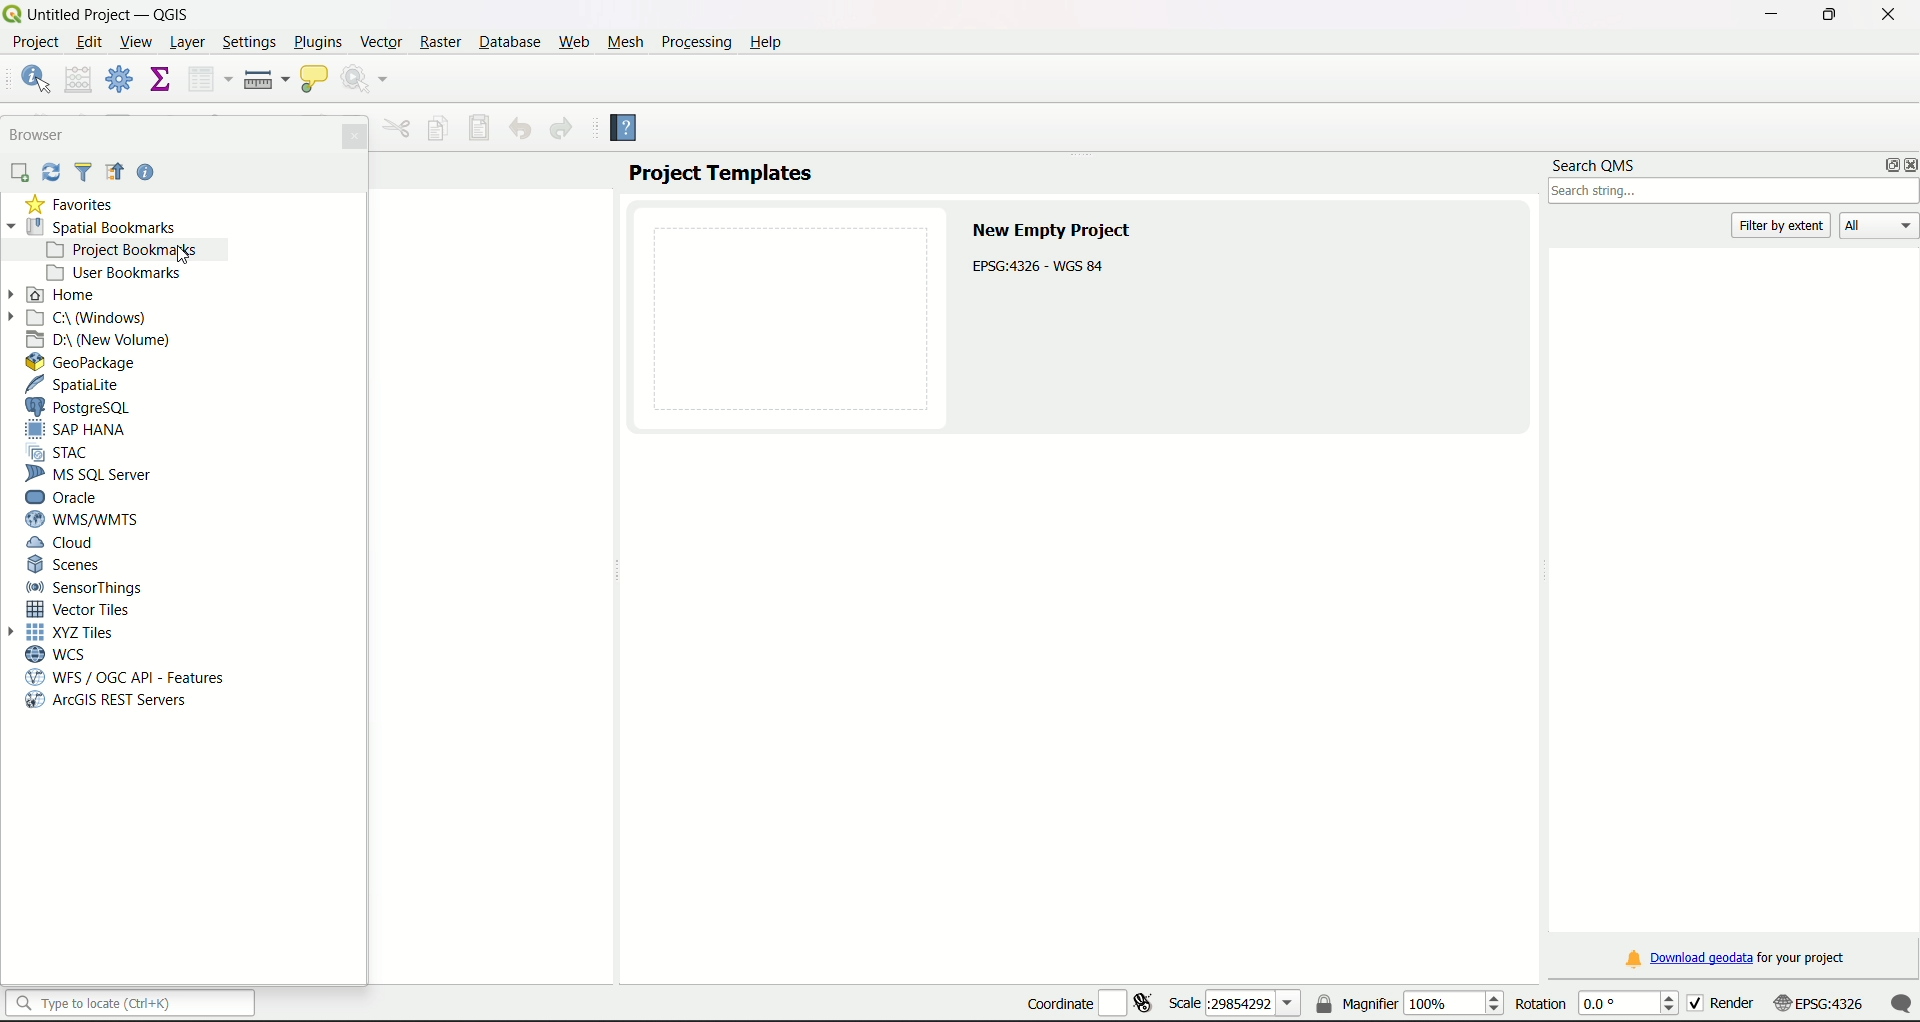 This screenshot has height=1022, width=1920. I want to click on Web, so click(574, 42).